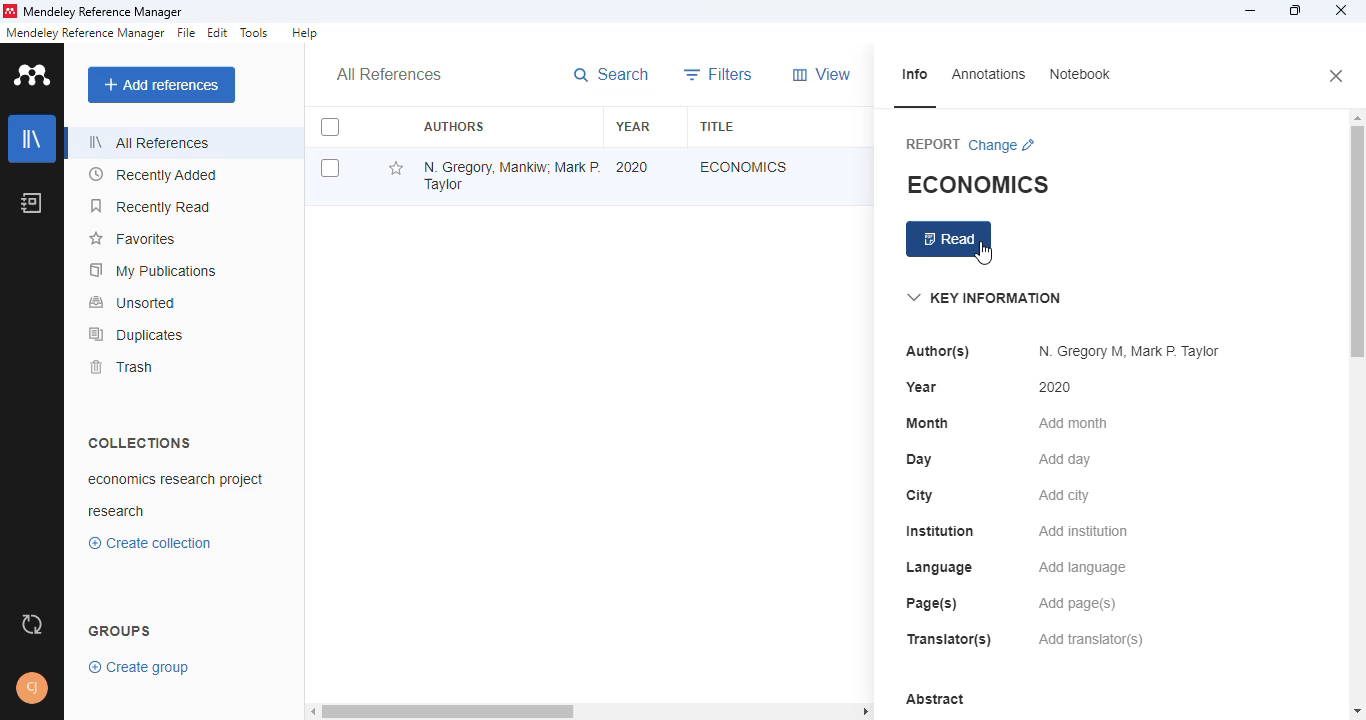  Describe the element at coordinates (218, 33) in the screenshot. I see `edit` at that location.